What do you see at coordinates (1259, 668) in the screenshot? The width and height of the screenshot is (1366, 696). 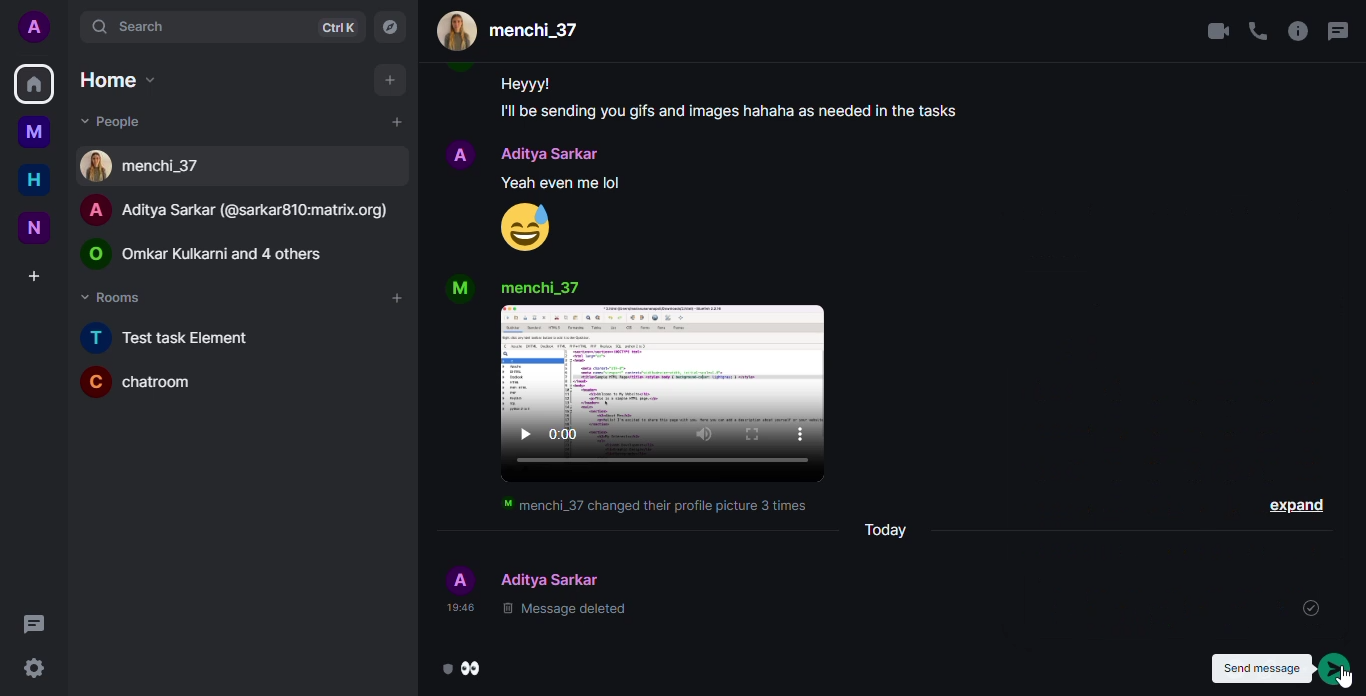 I see `send message popup` at bounding box center [1259, 668].